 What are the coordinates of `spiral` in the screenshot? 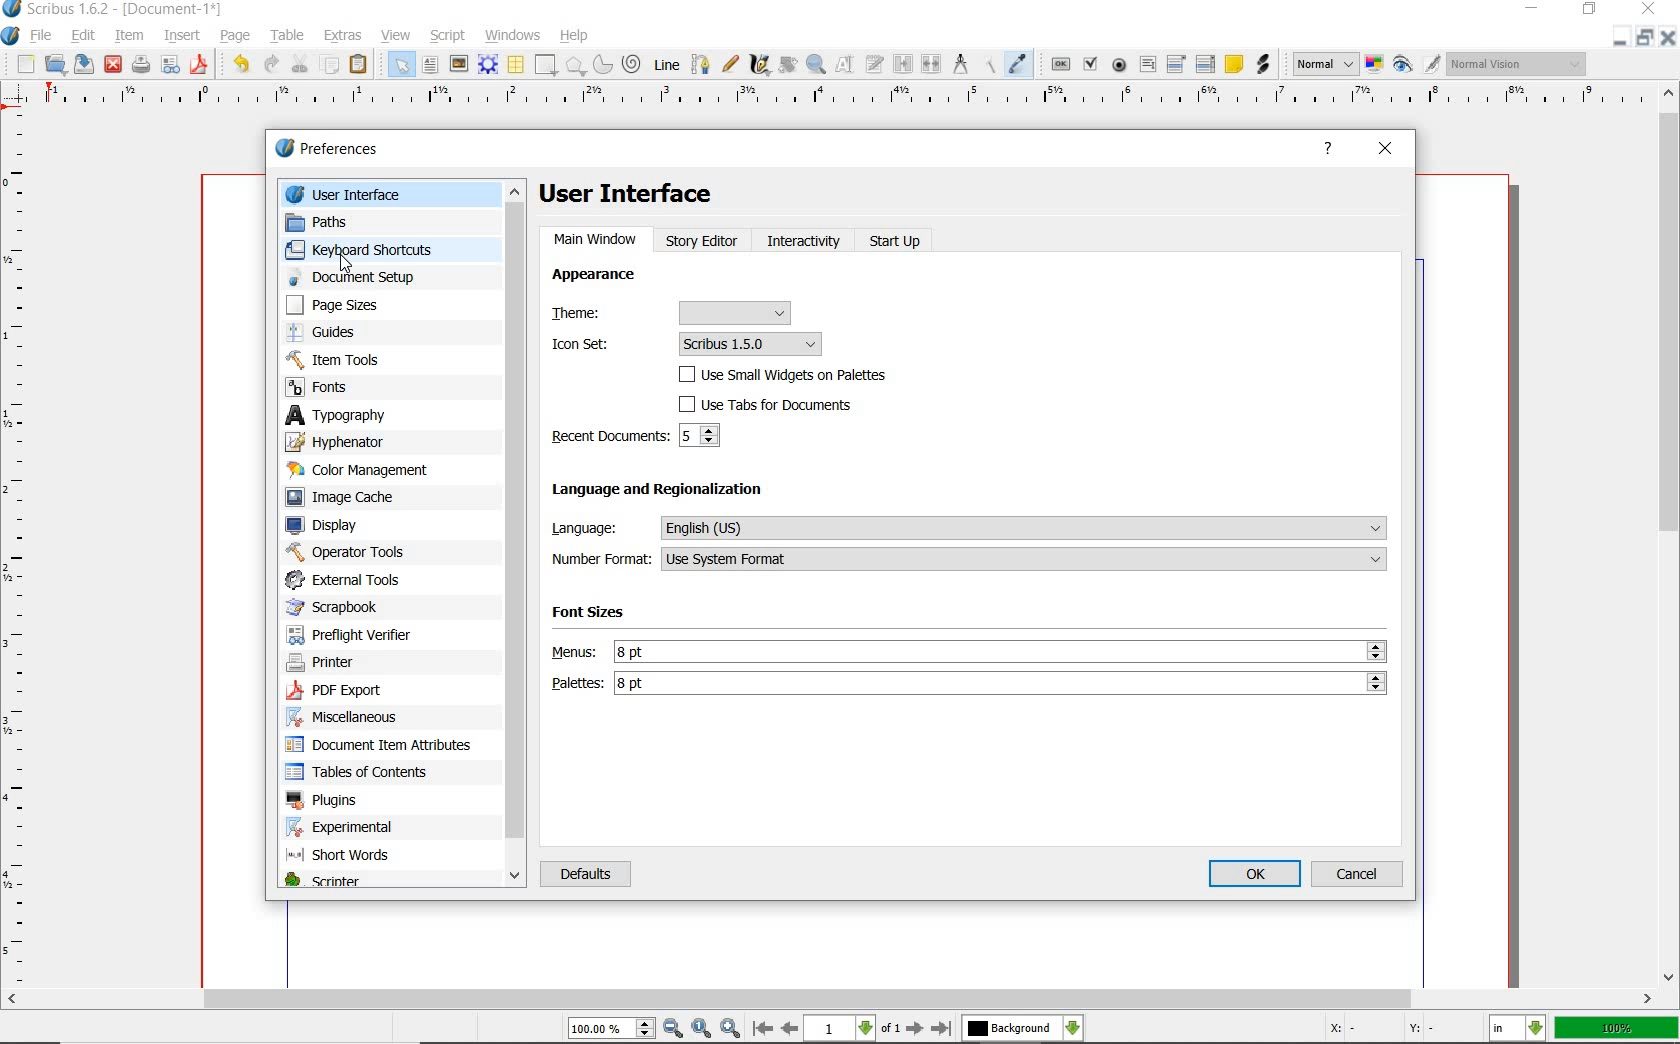 It's located at (632, 63).